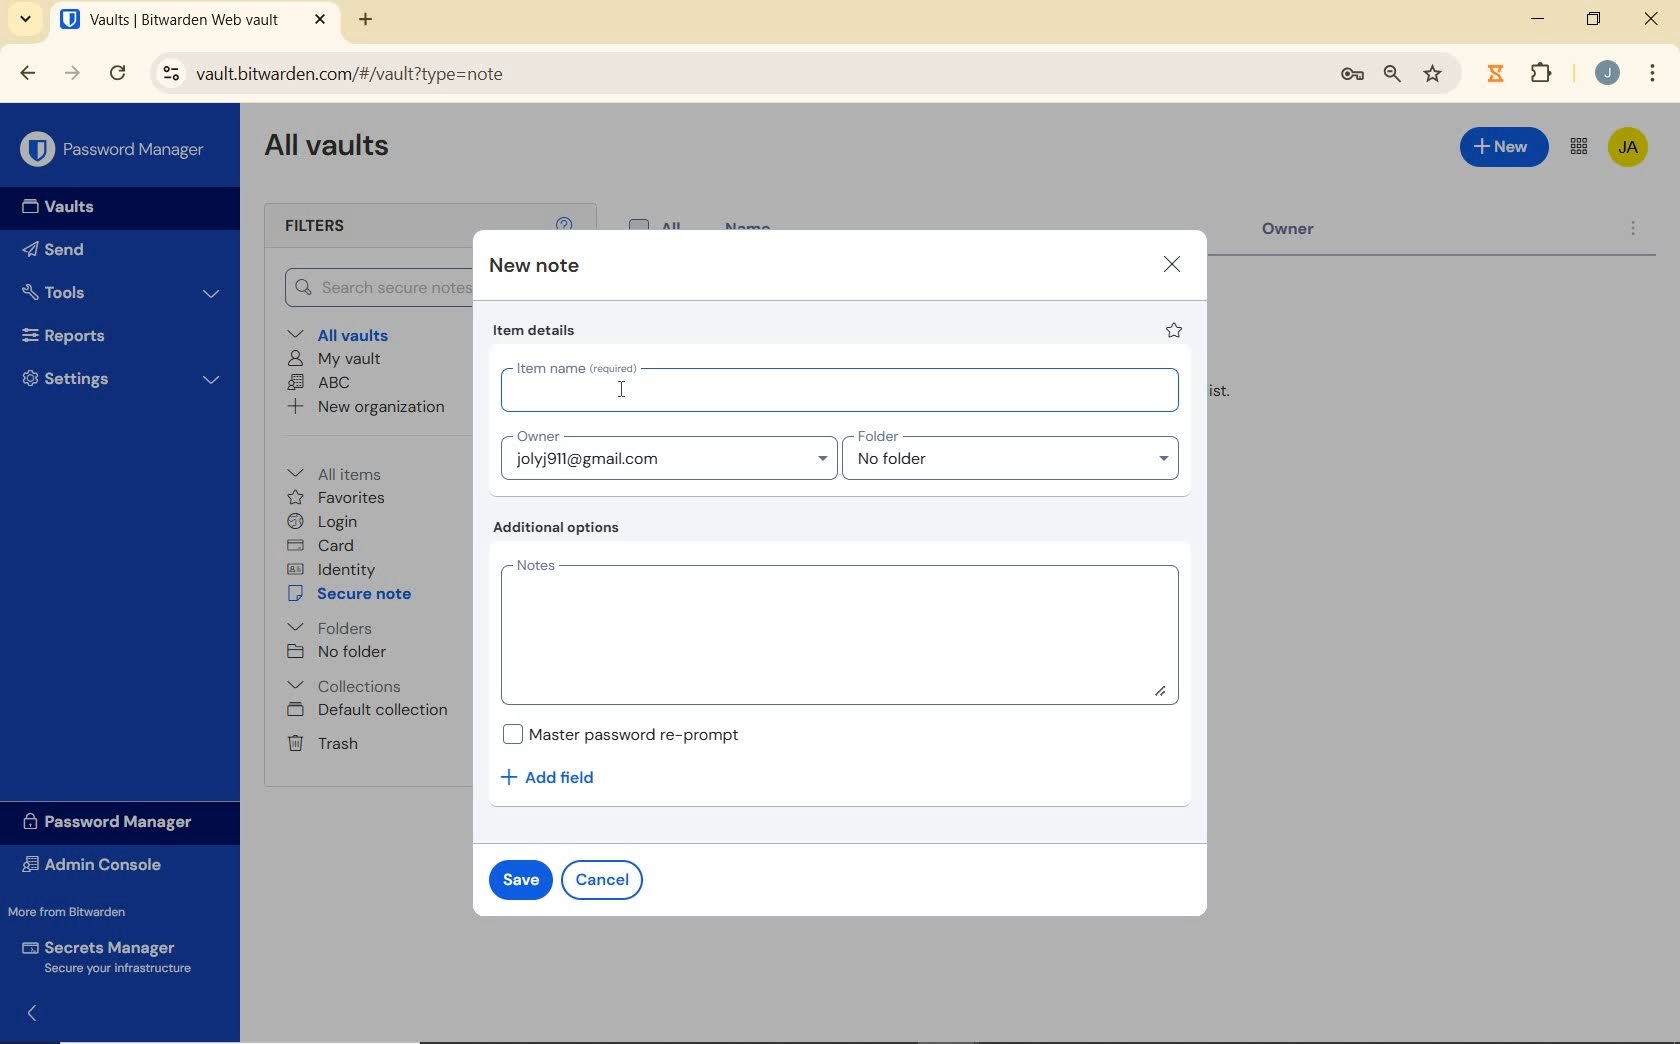 Image resolution: width=1680 pixels, height=1044 pixels. I want to click on Search Vault, so click(368, 289).